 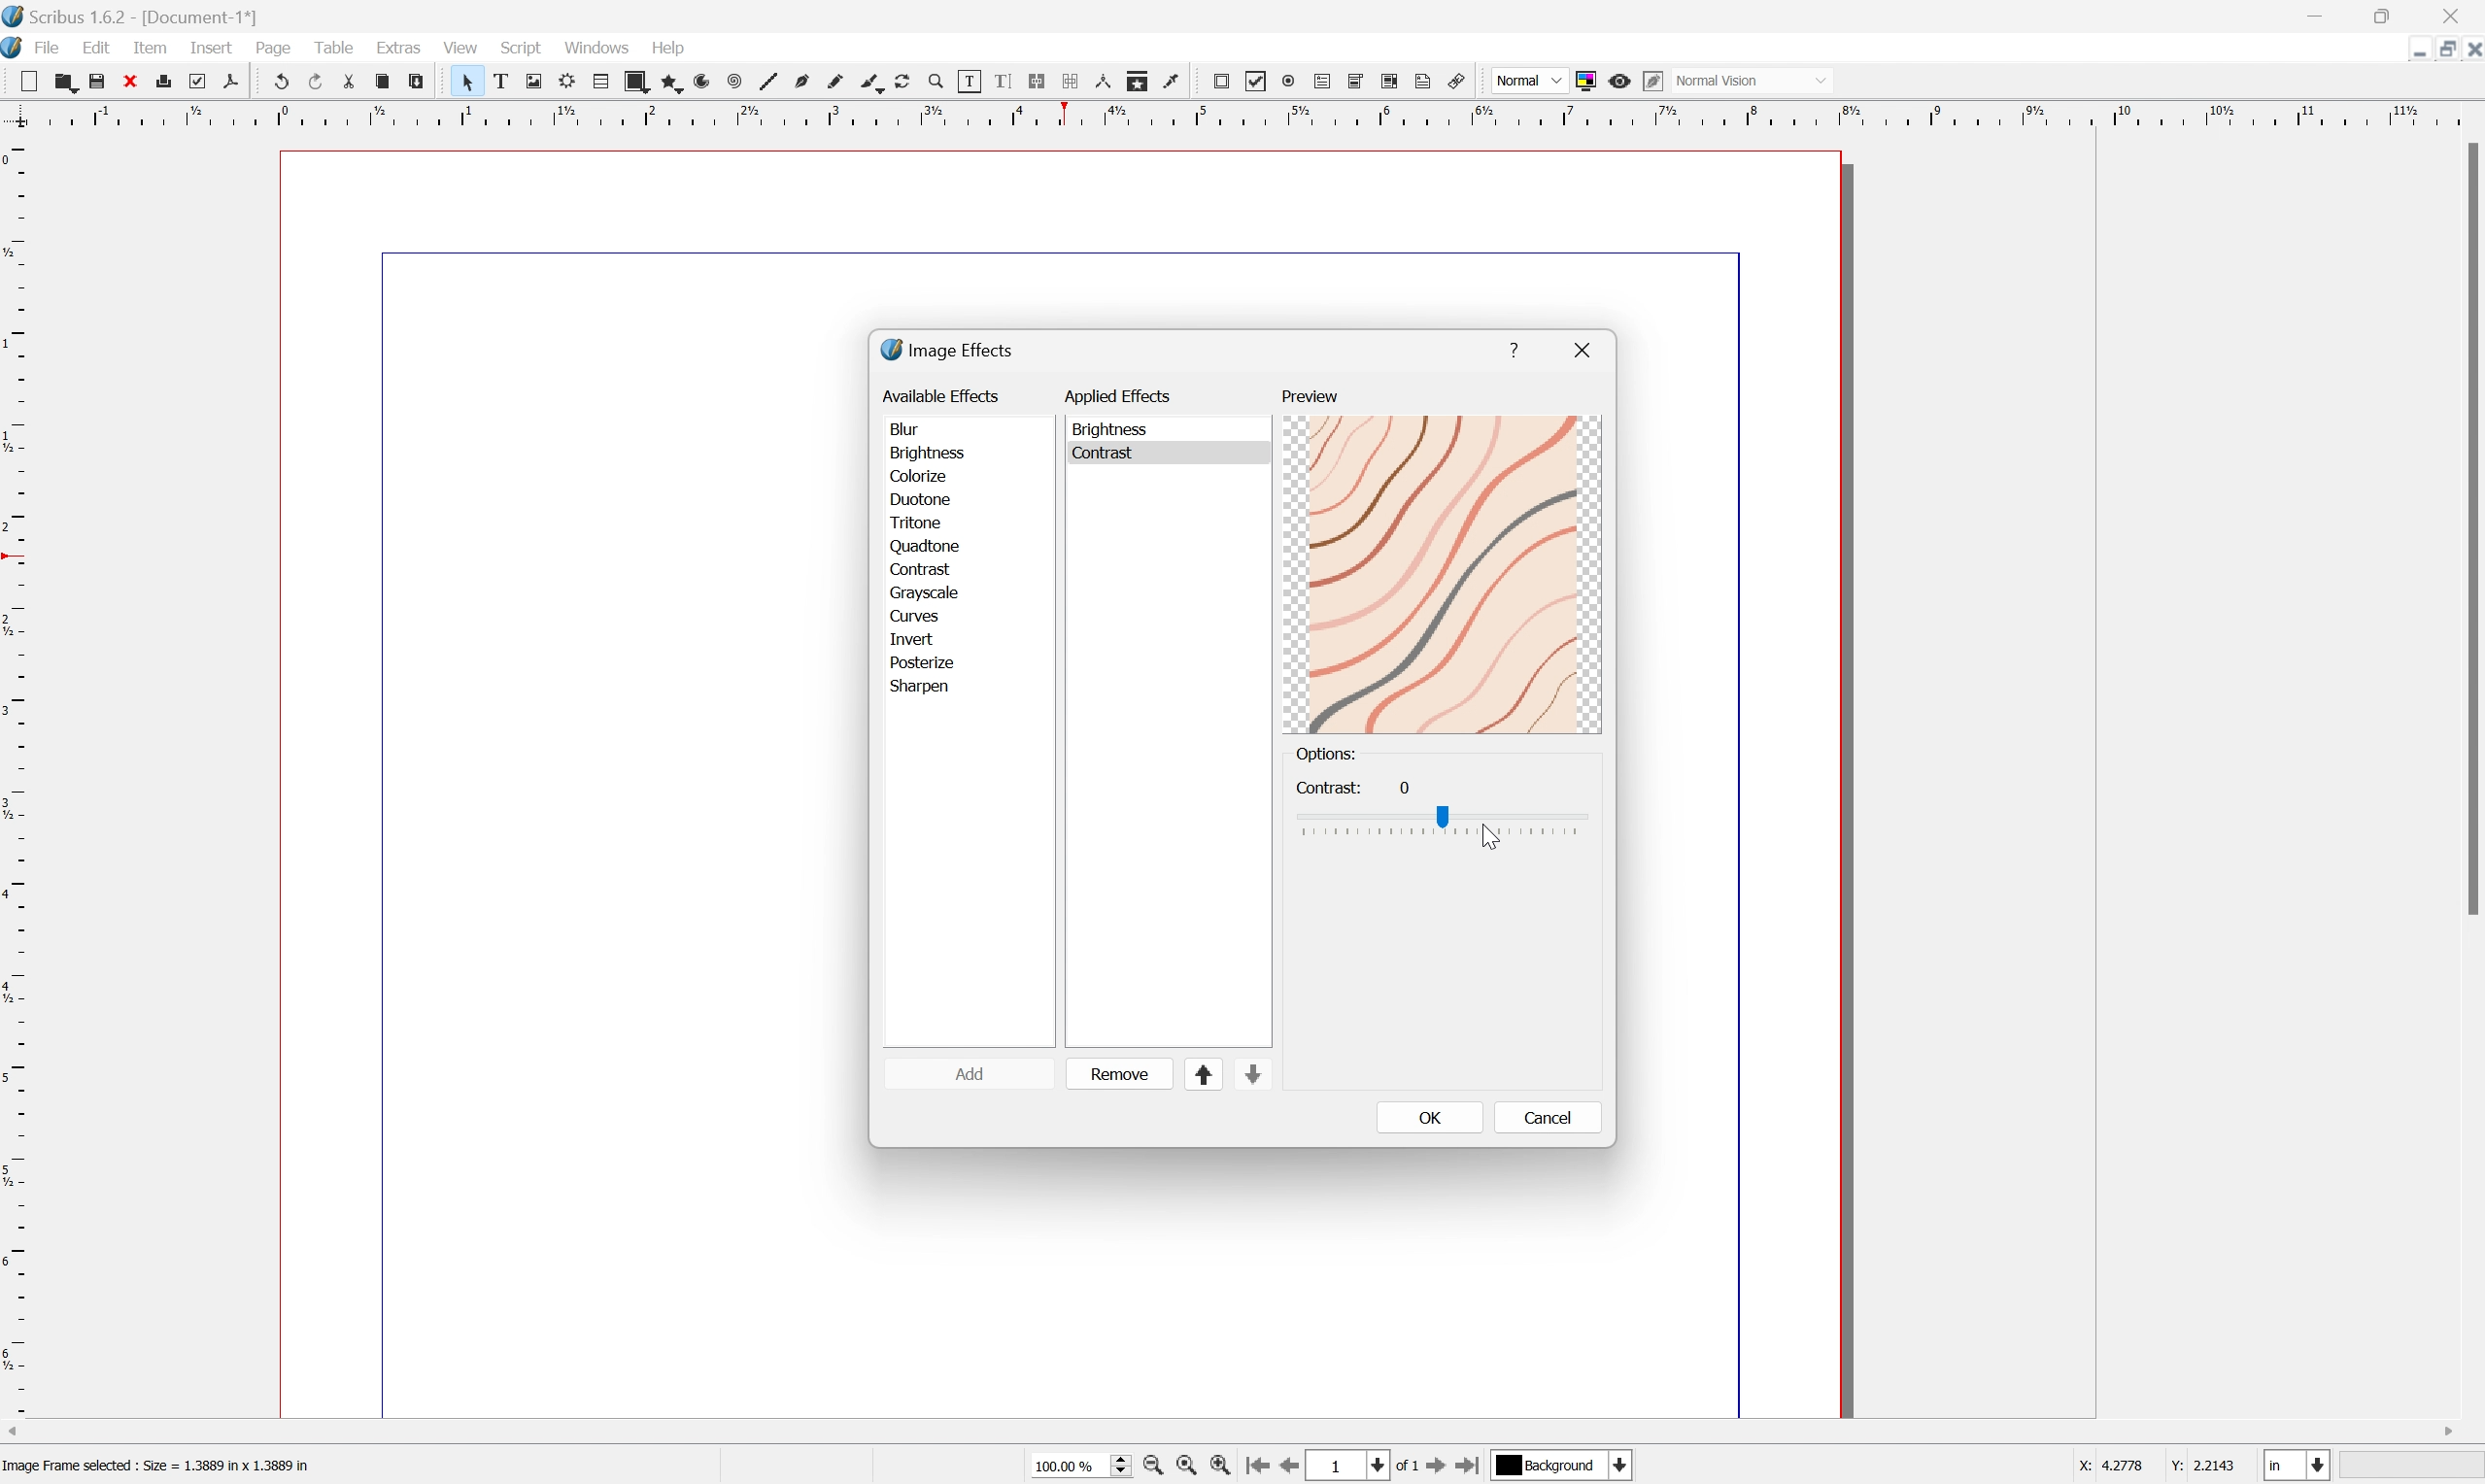 I want to click on sharpen, so click(x=926, y=690).